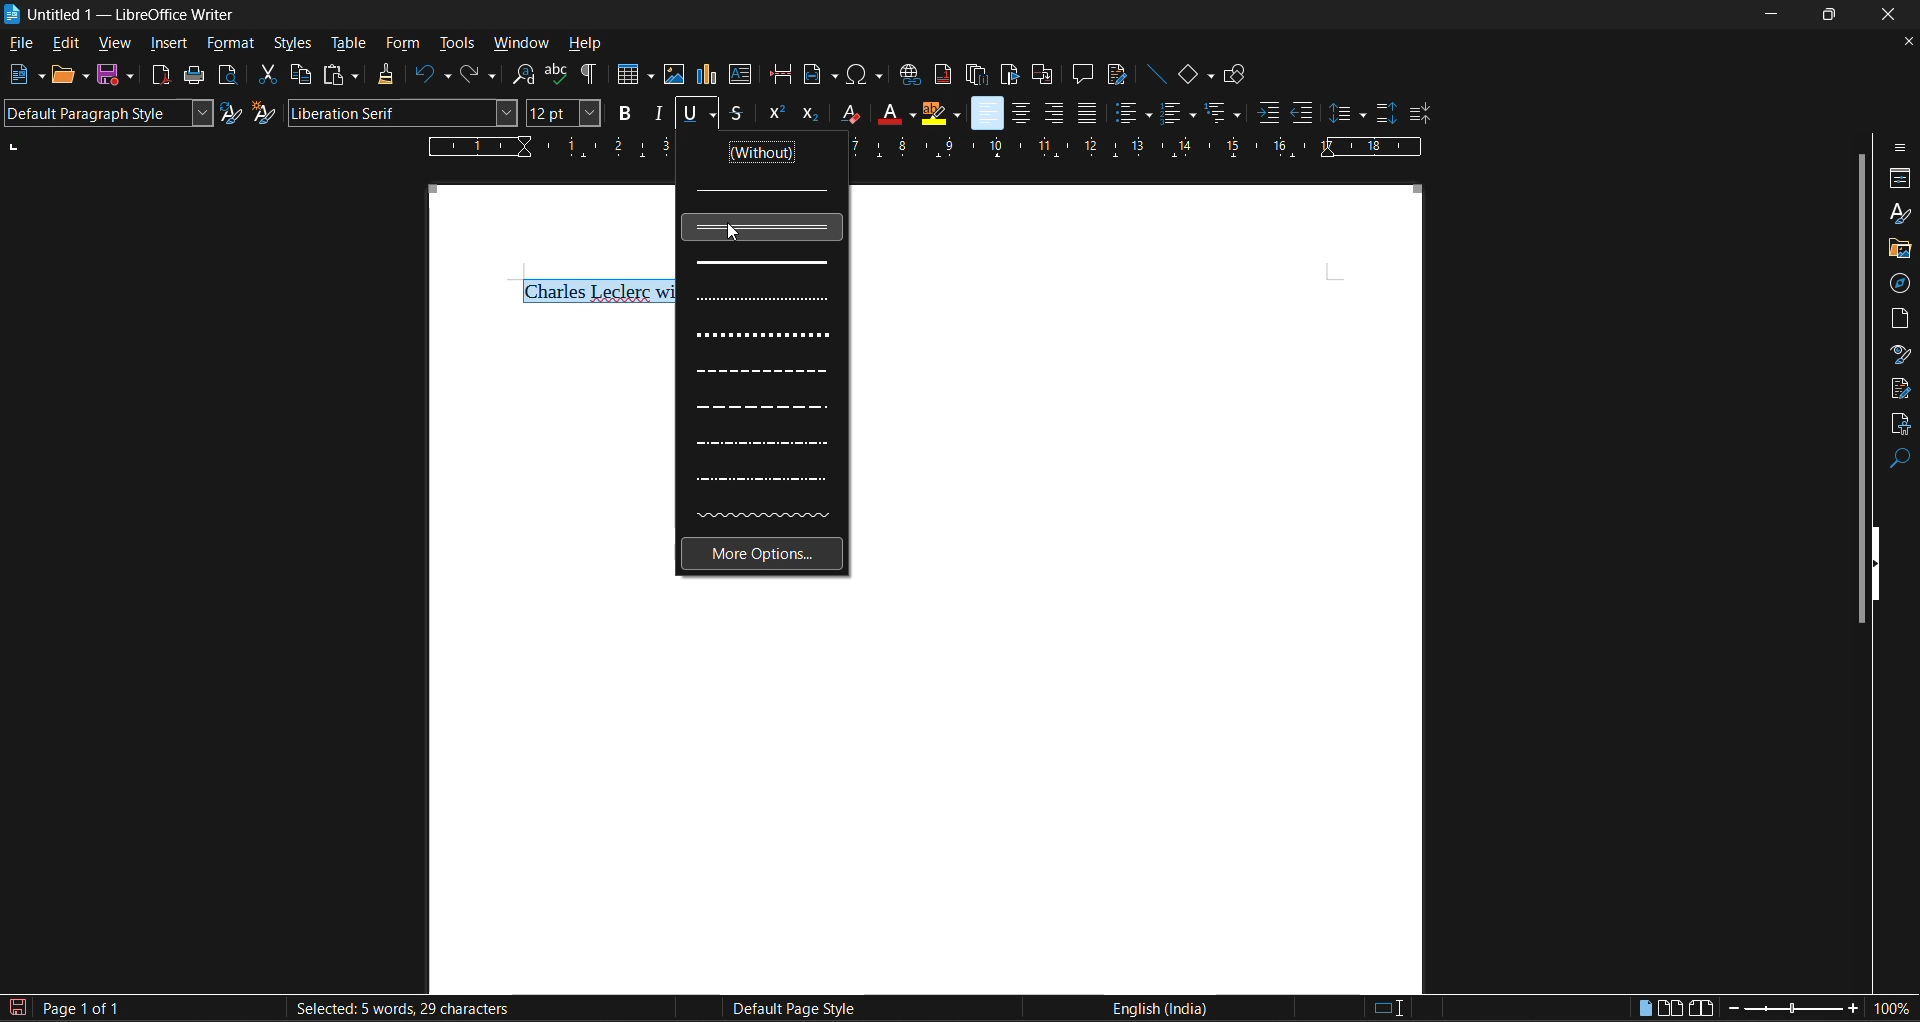 The height and width of the screenshot is (1022, 1920). I want to click on insert table, so click(632, 74).